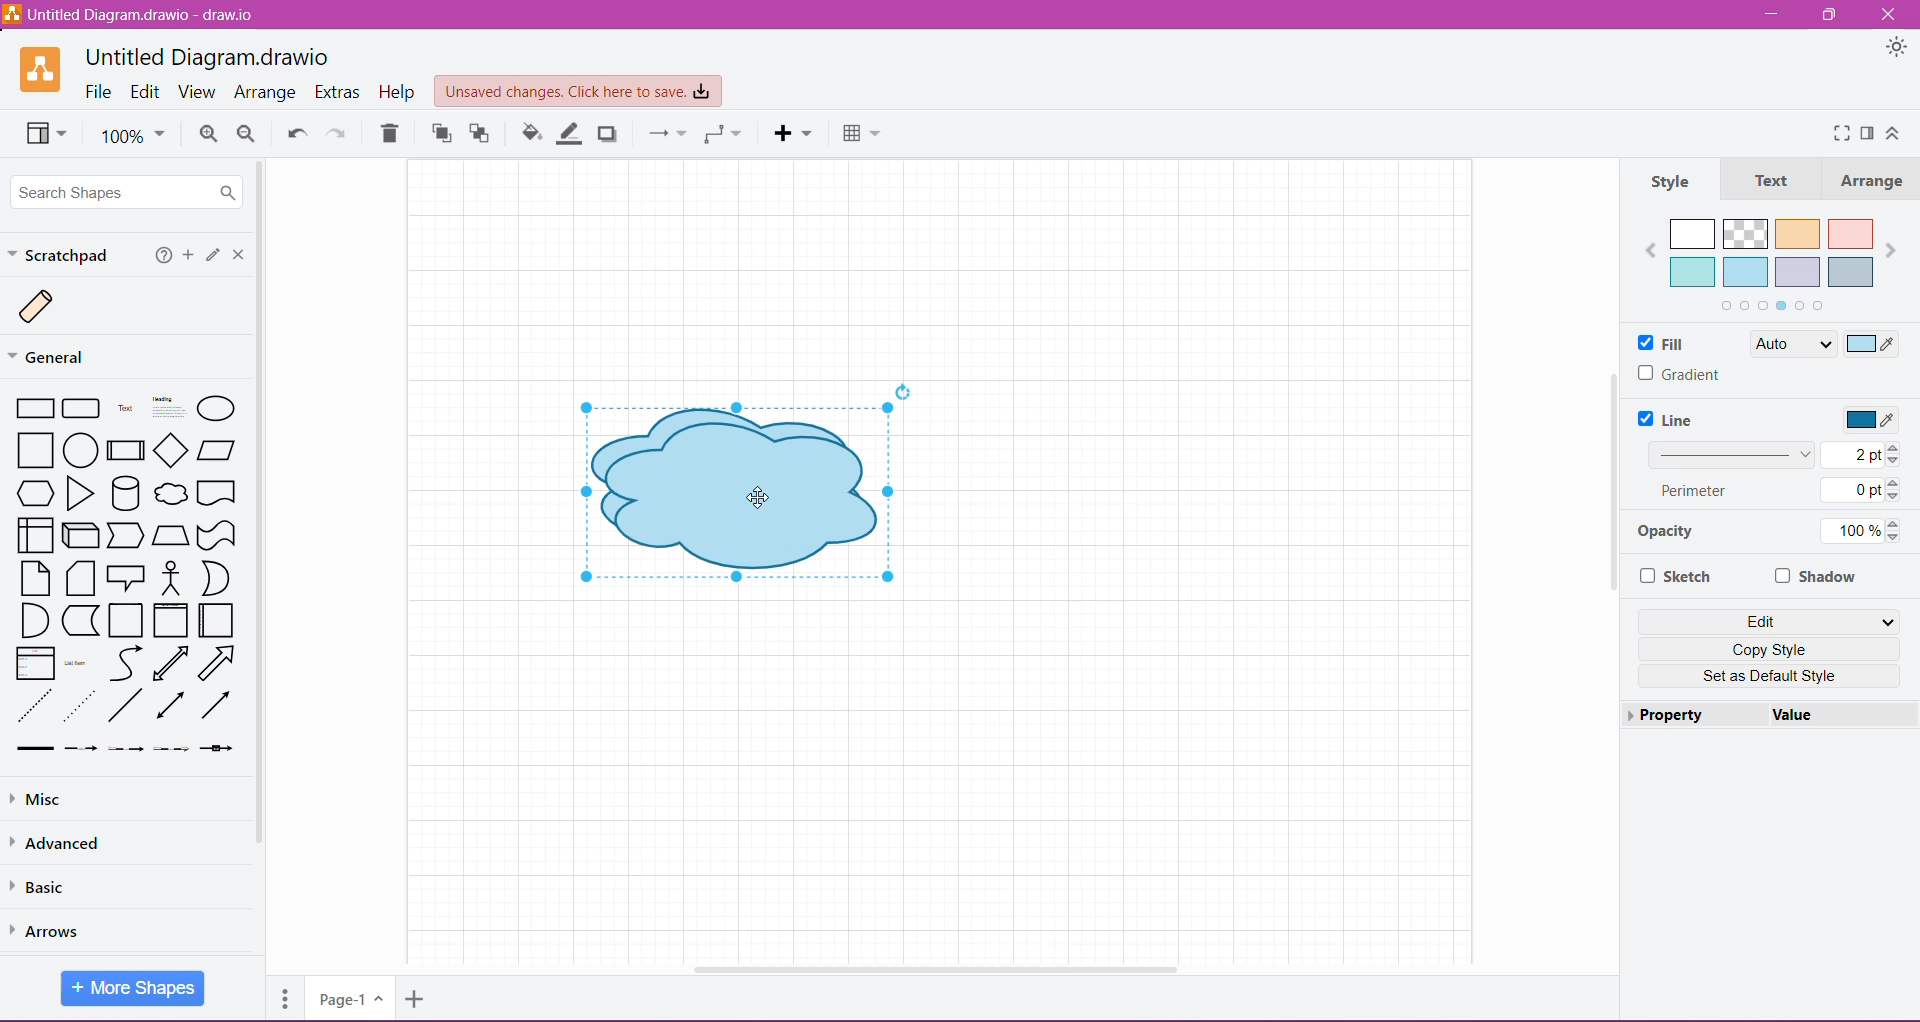 The width and height of the screenshot is (1920, 1022). What do you see at coordinates (132, 990) in the screenshot?
I see `More Shapes` at bounding box center [132, 990].